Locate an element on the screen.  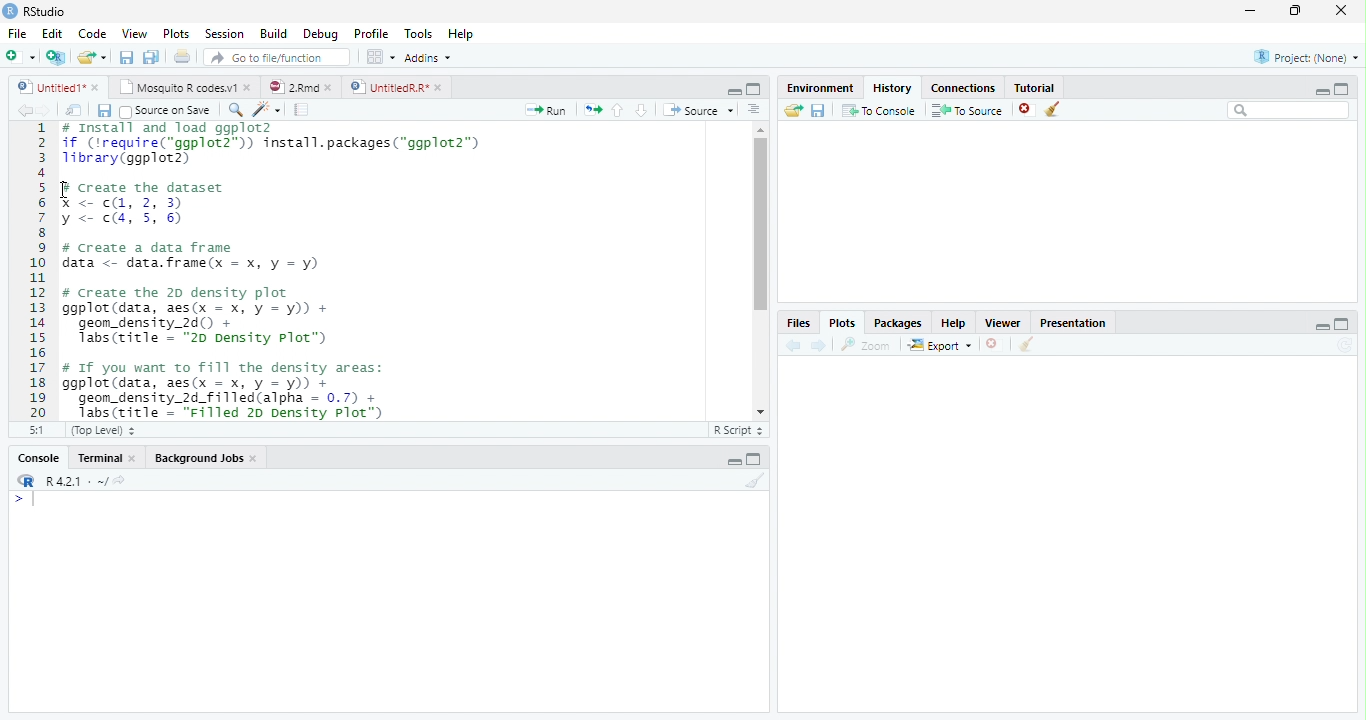
Background Jobs is located at coordinates (200, 459).